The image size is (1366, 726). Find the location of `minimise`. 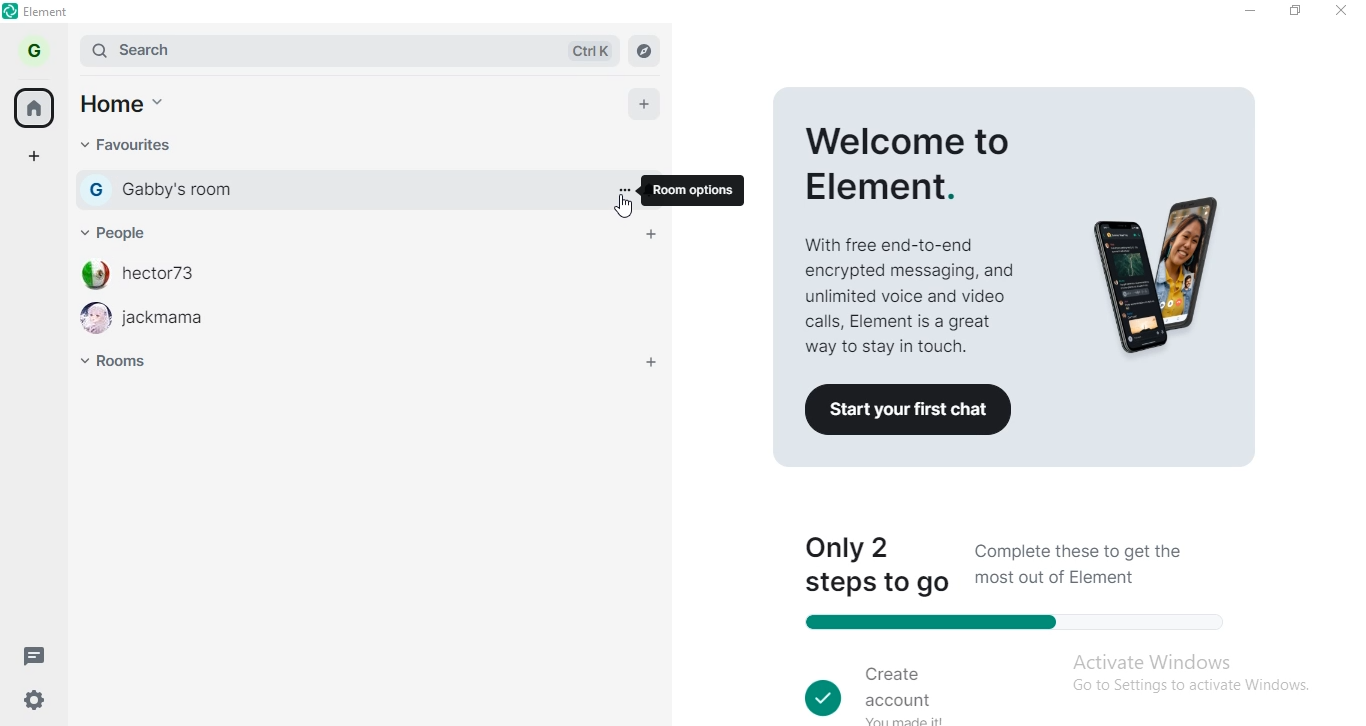

minimise is located at coordinates (1254, 10).